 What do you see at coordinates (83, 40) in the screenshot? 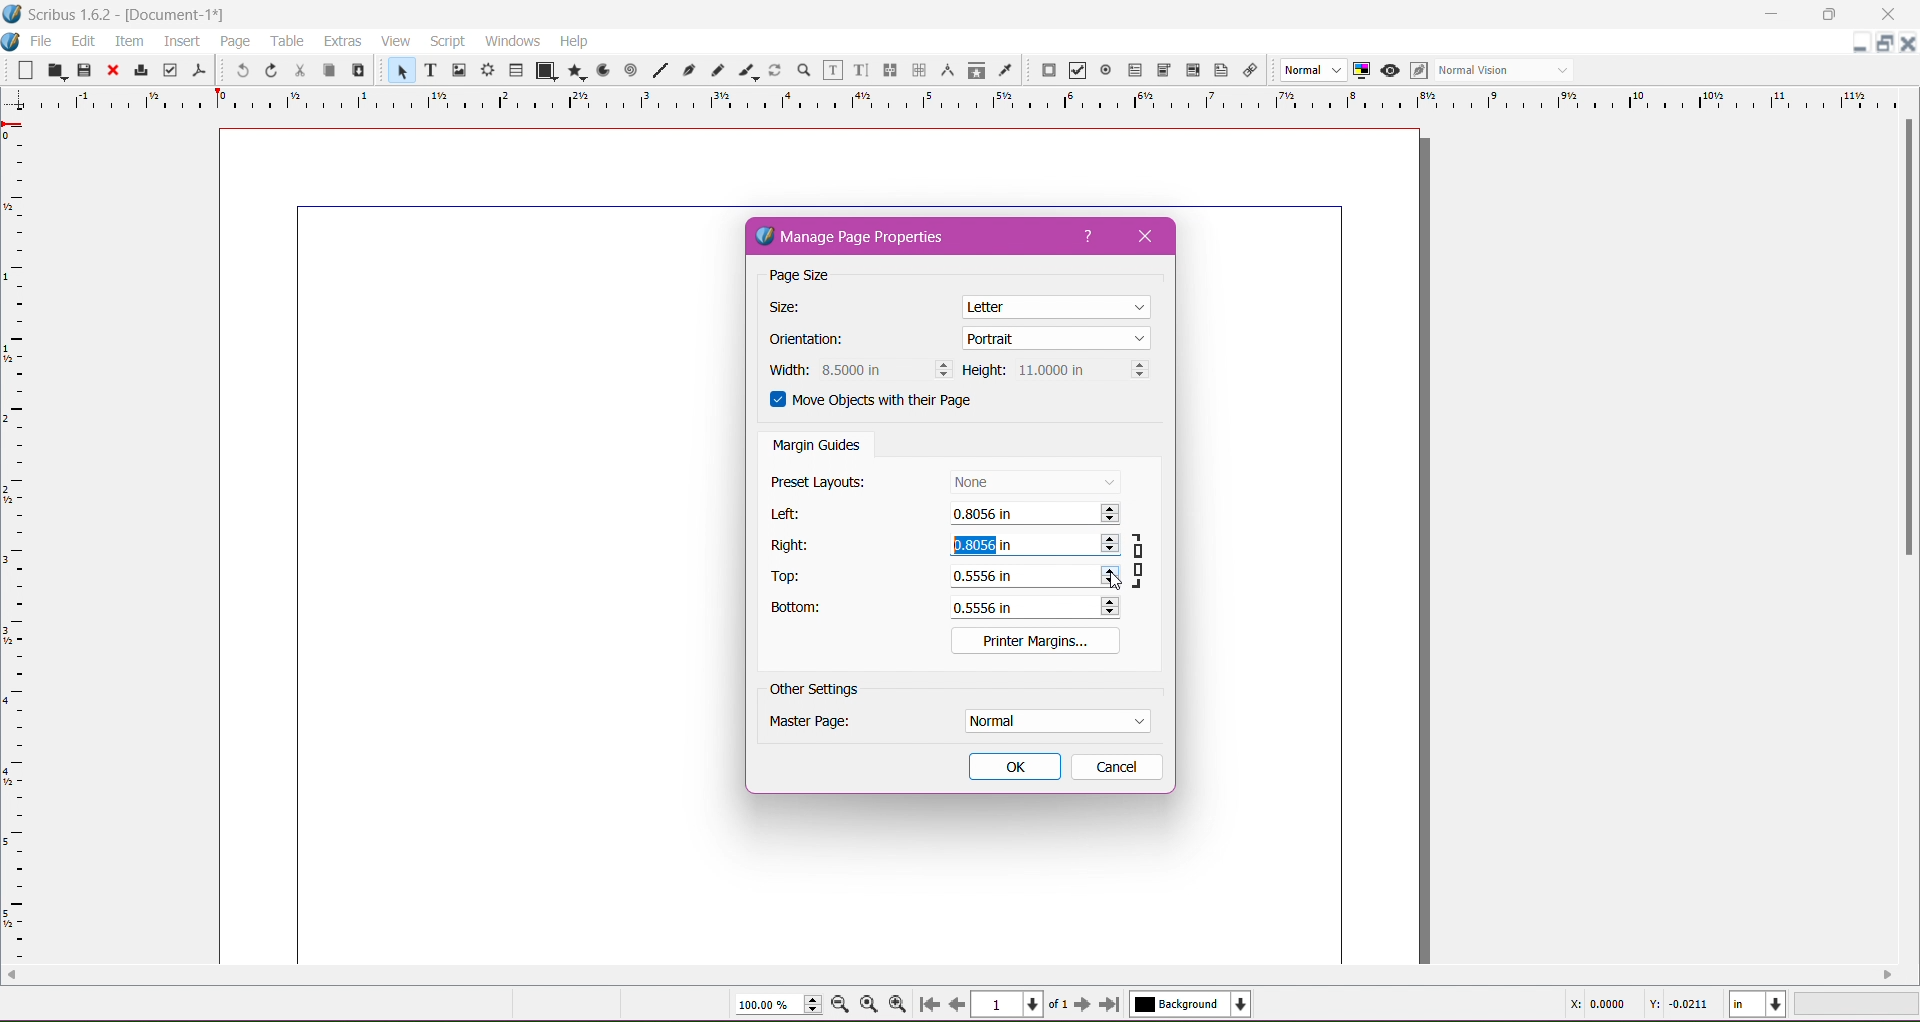
I see `Edit` at bounding box center [83, 40].